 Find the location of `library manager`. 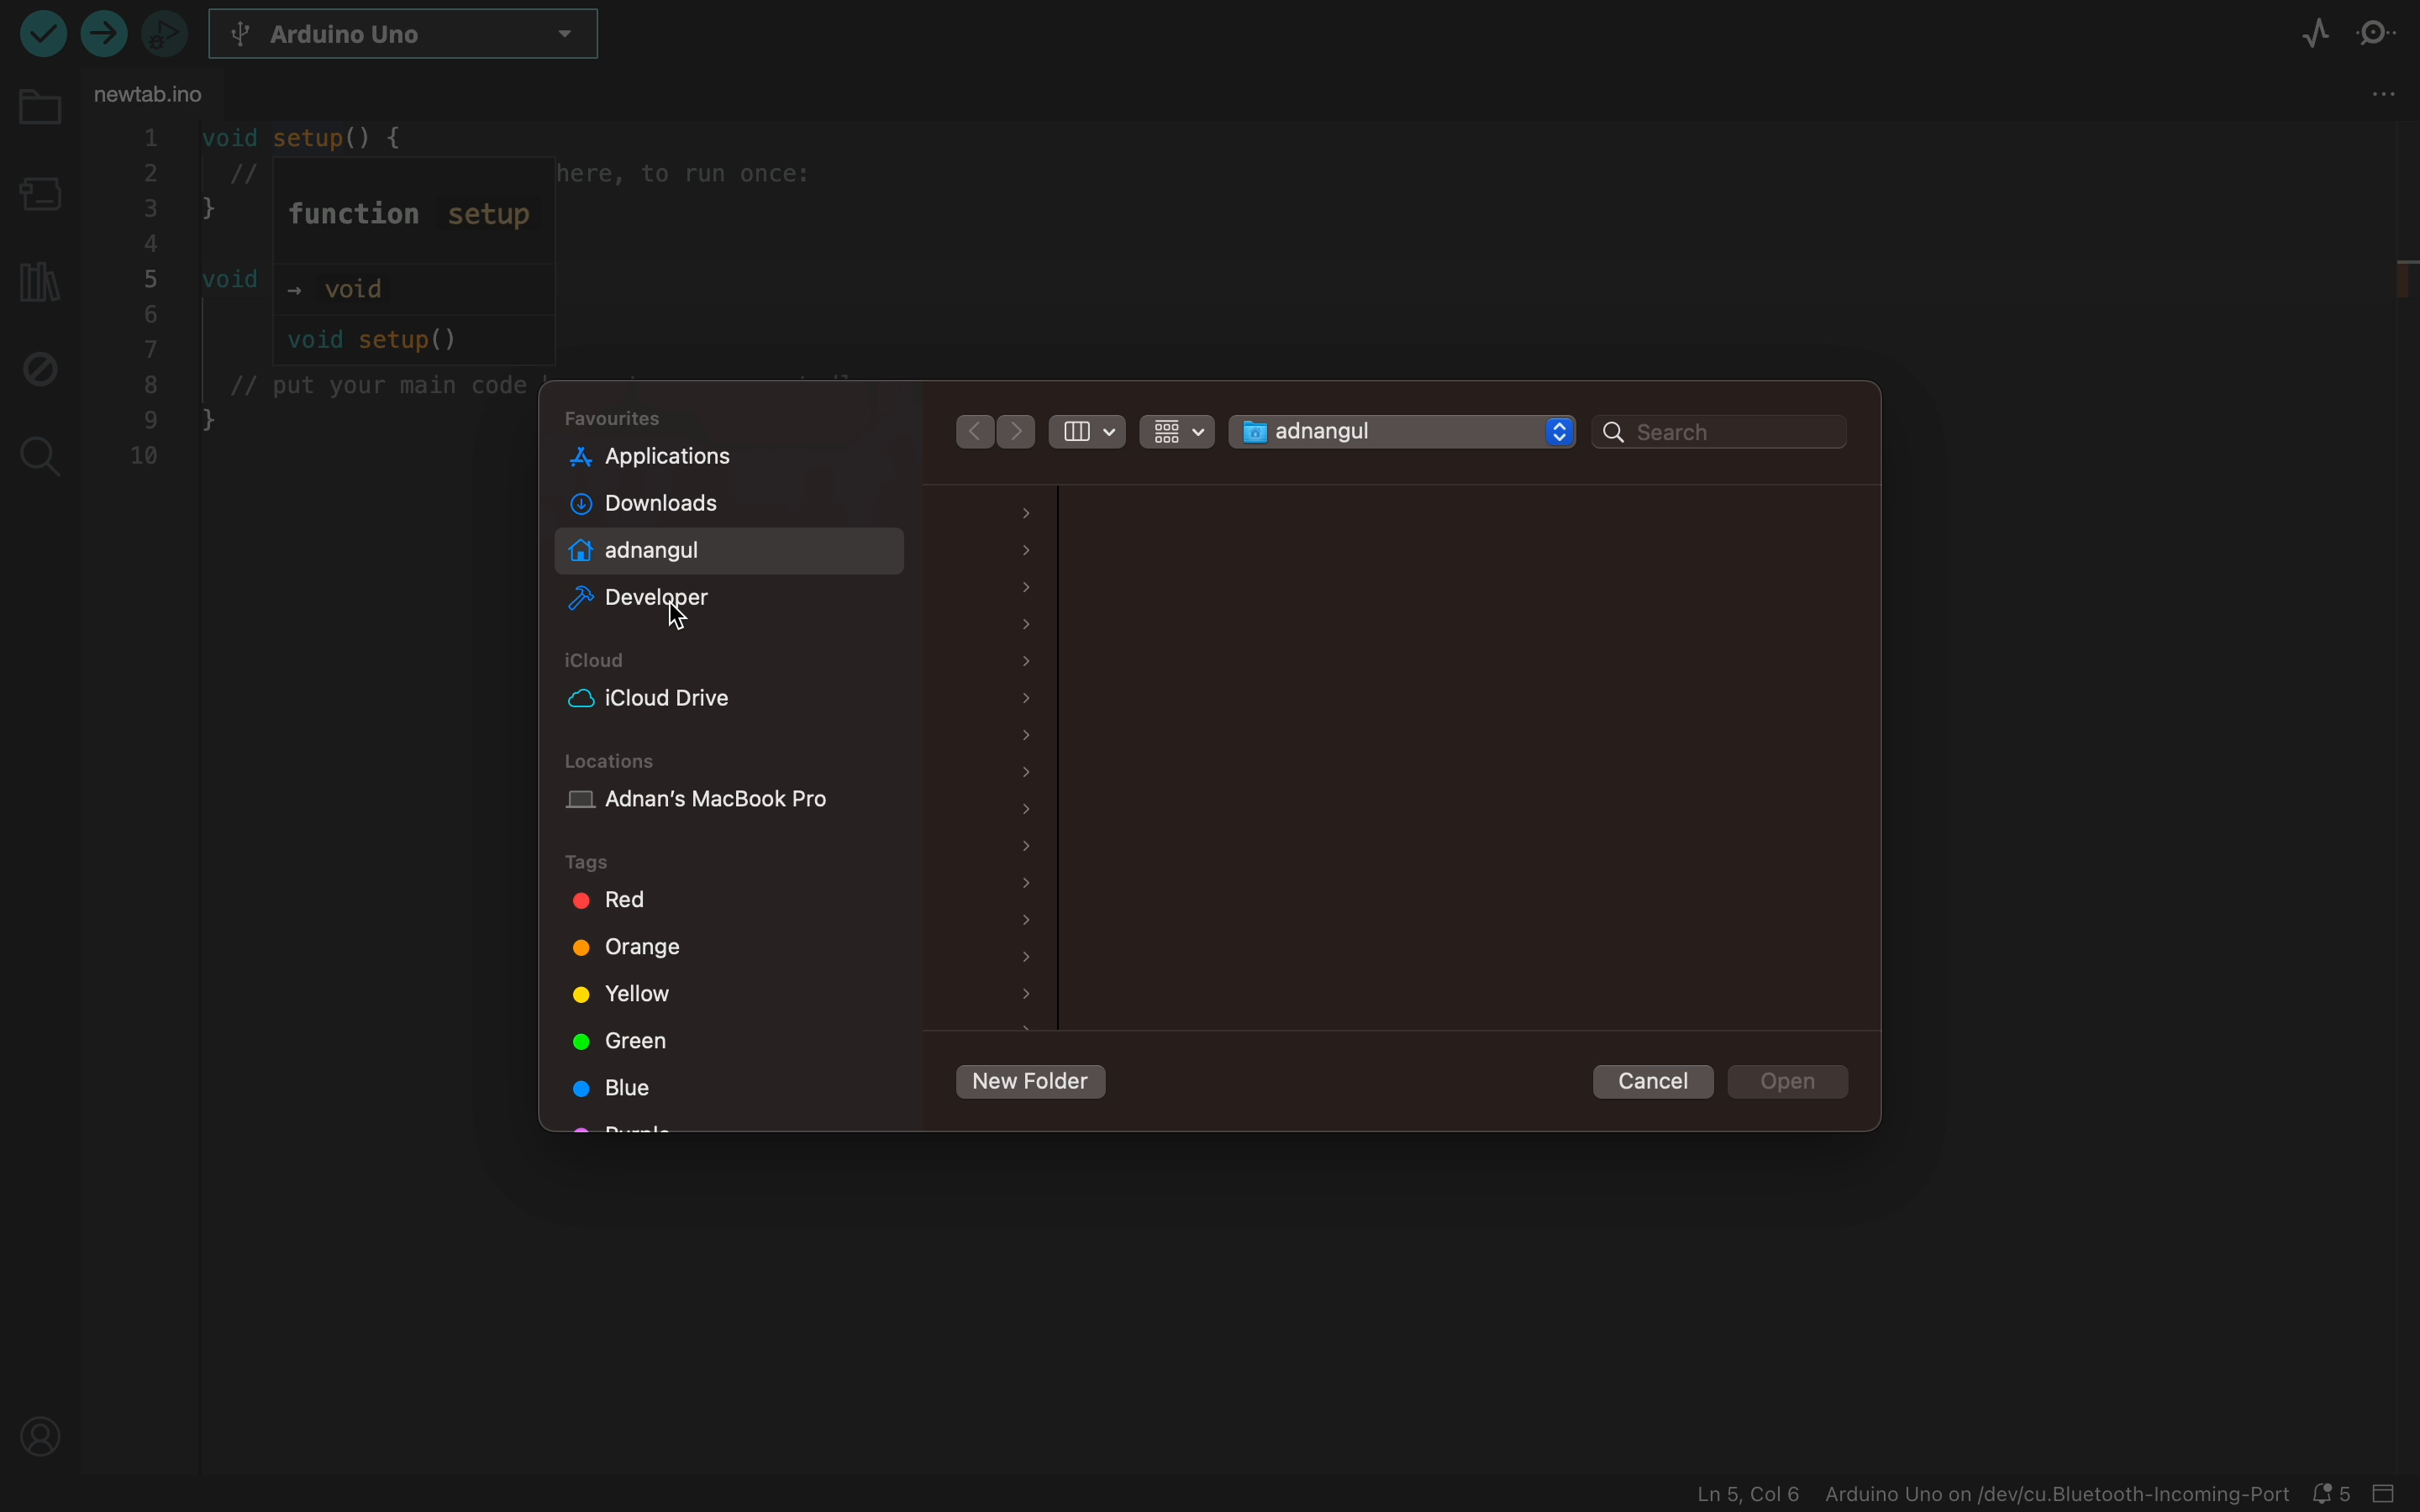

library manager is located at coordinates (35, 276).